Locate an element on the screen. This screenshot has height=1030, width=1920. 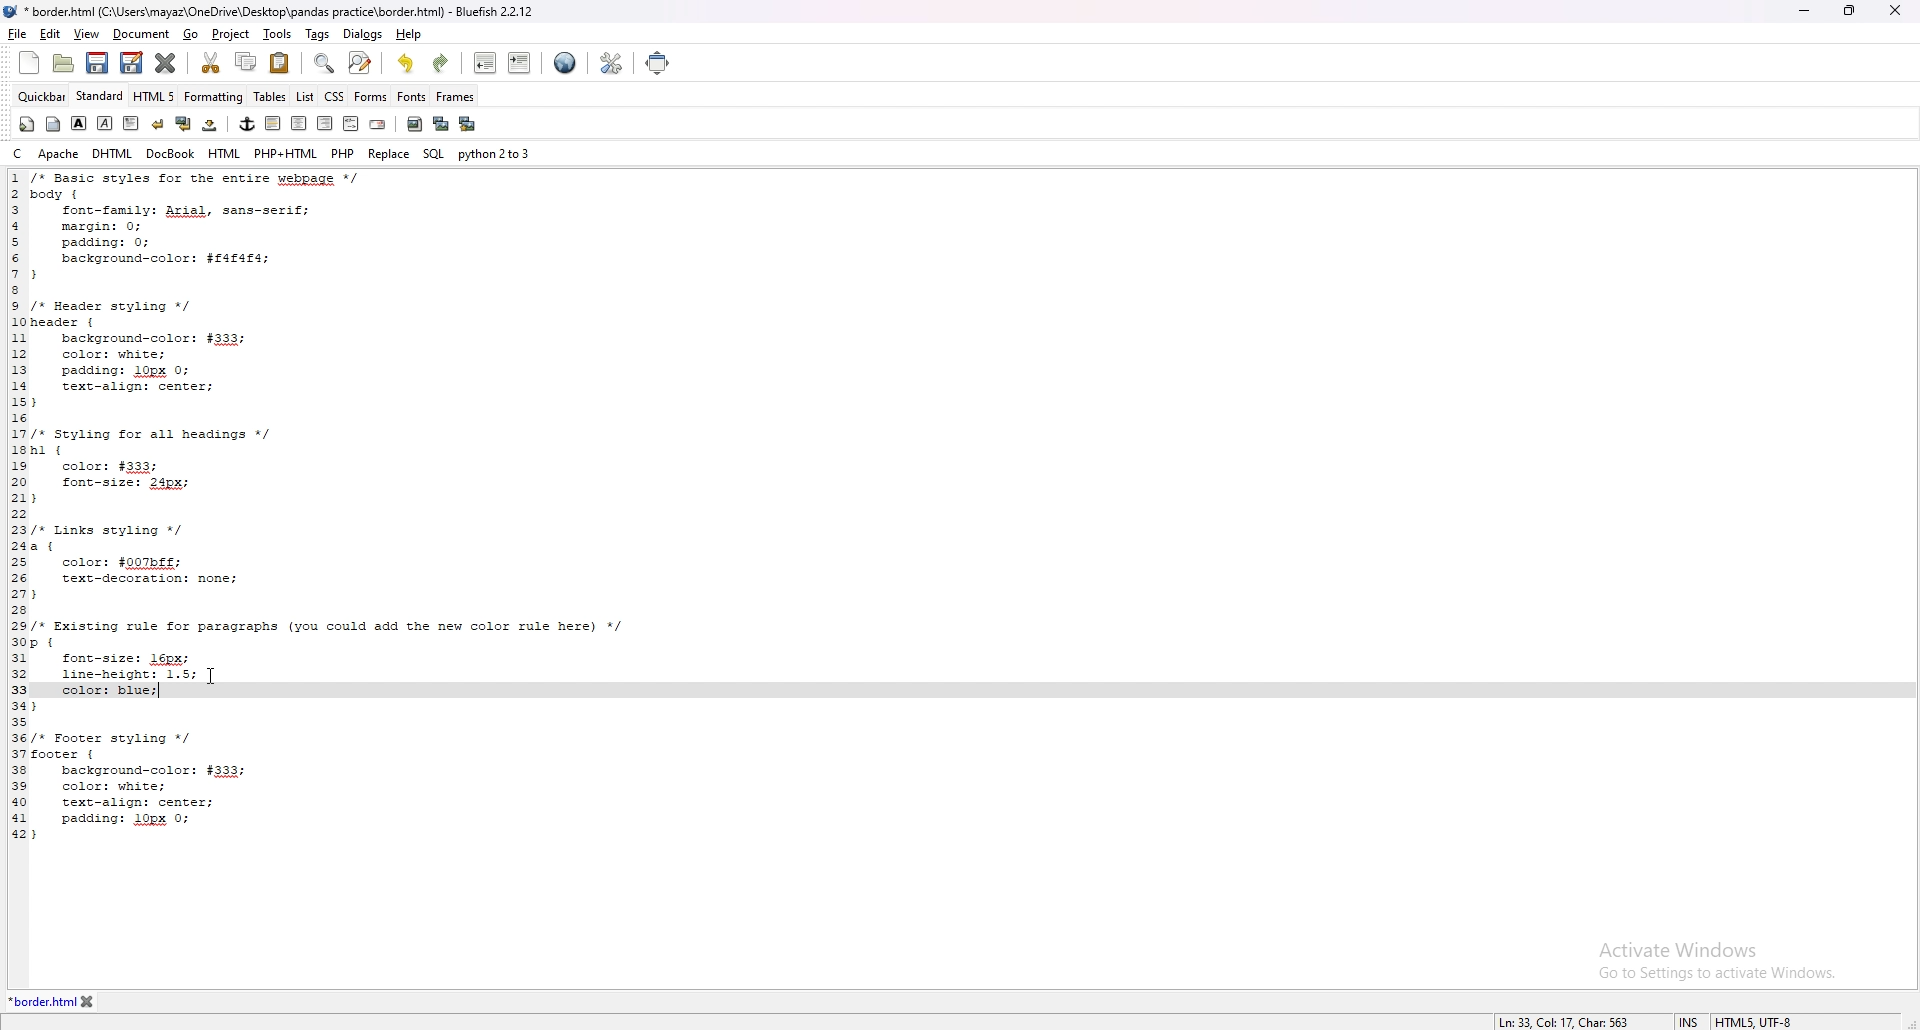
indent is located at coordinates (519, 64).